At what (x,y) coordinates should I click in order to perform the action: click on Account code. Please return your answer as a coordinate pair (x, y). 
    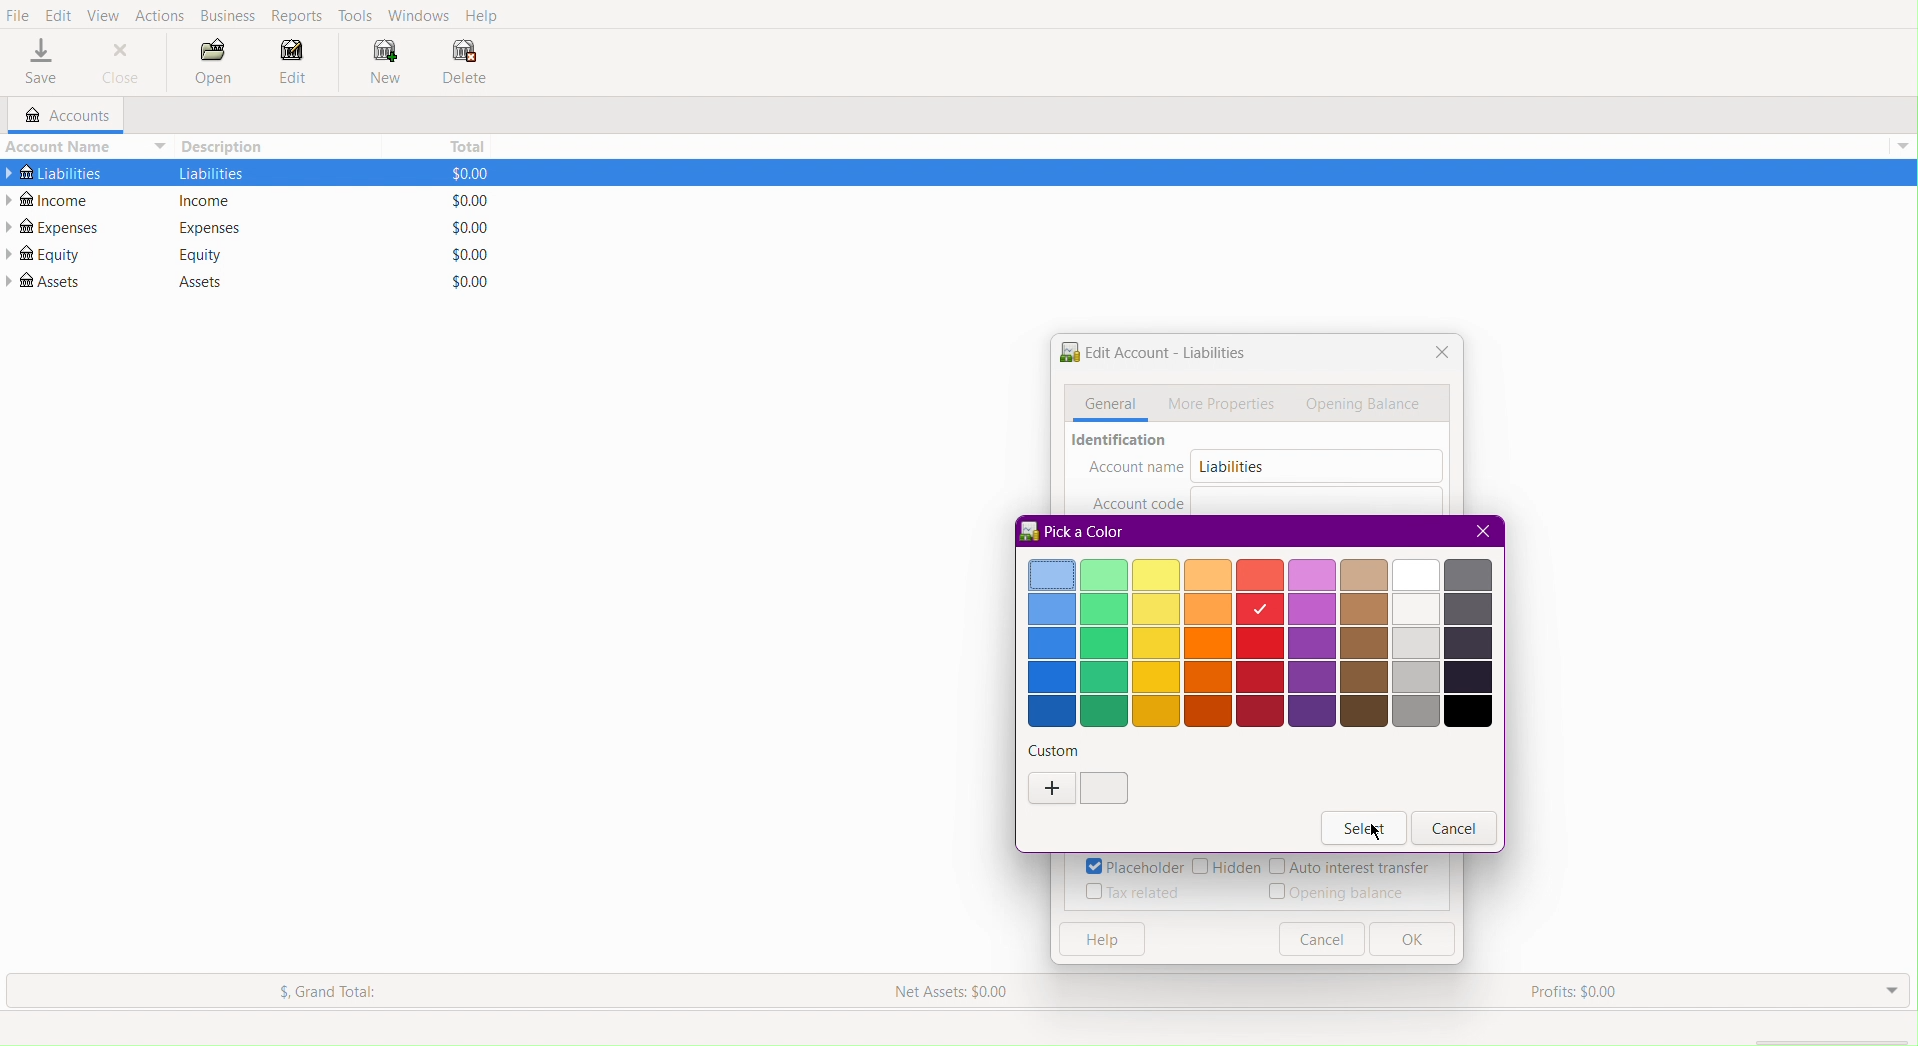
    Looking at the image, I should click on (1138, 501).